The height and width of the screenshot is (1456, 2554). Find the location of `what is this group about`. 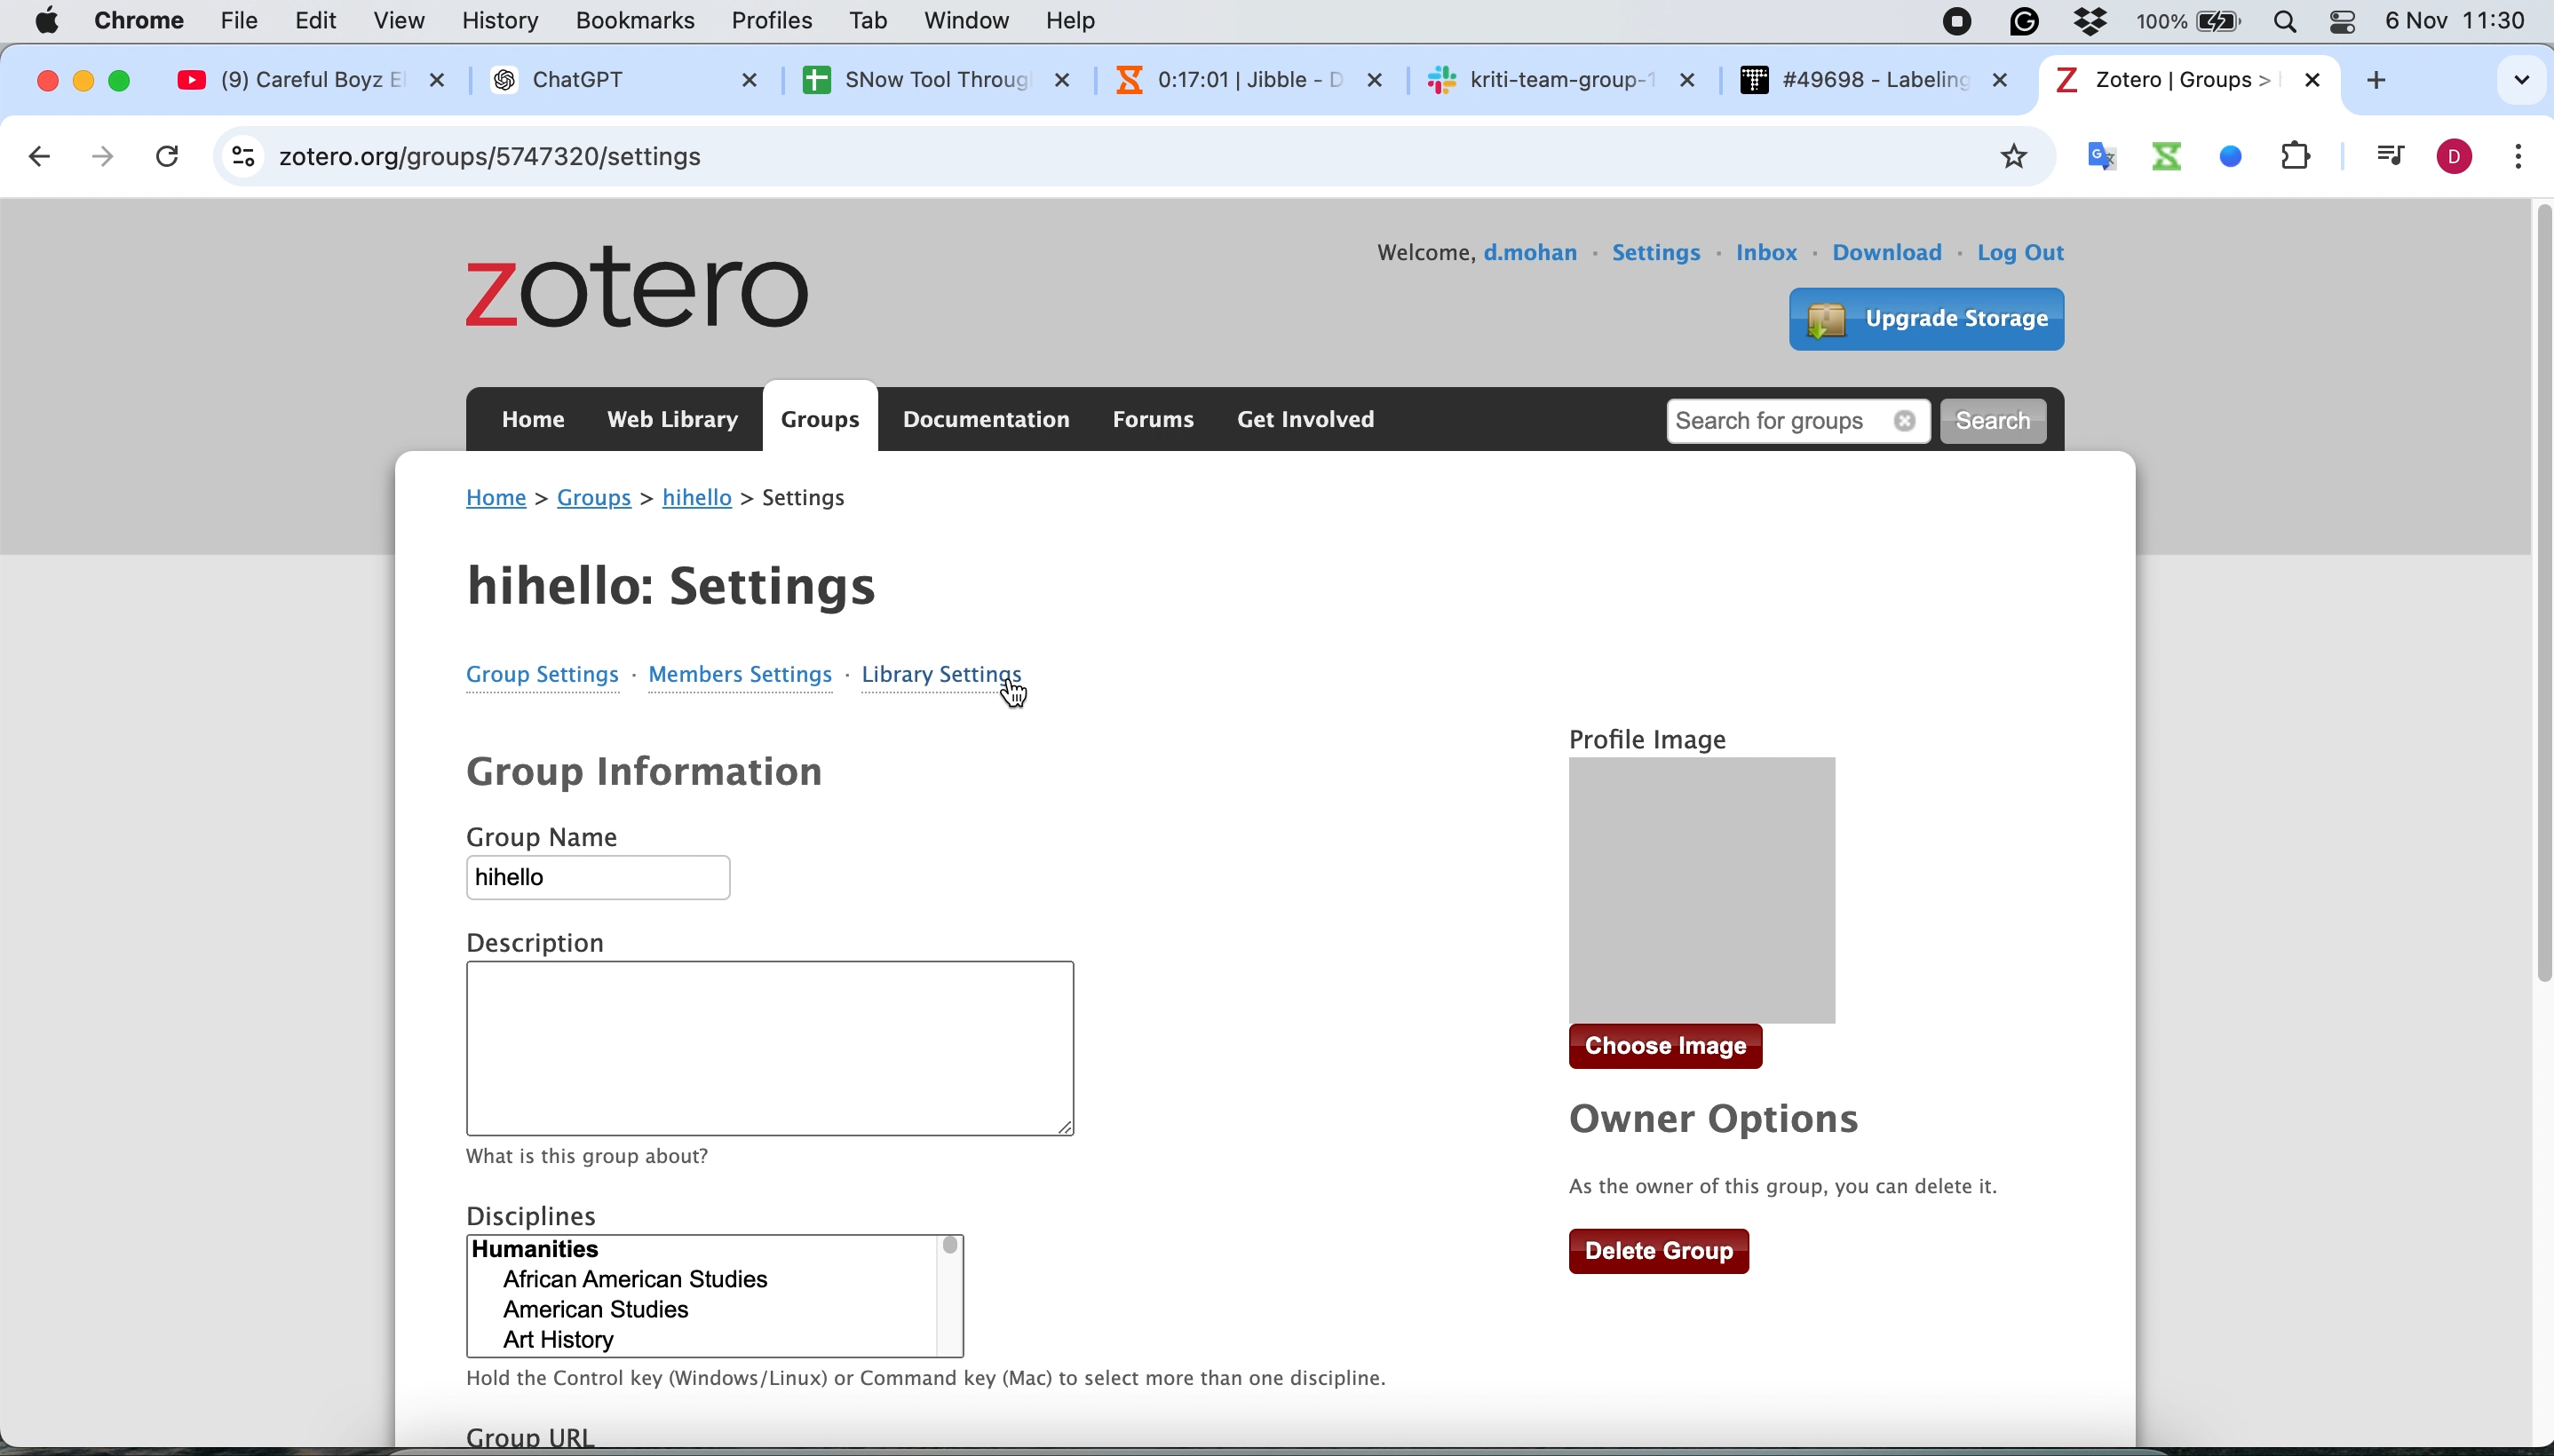

what is this group about is located at coordinates (601, 1154).